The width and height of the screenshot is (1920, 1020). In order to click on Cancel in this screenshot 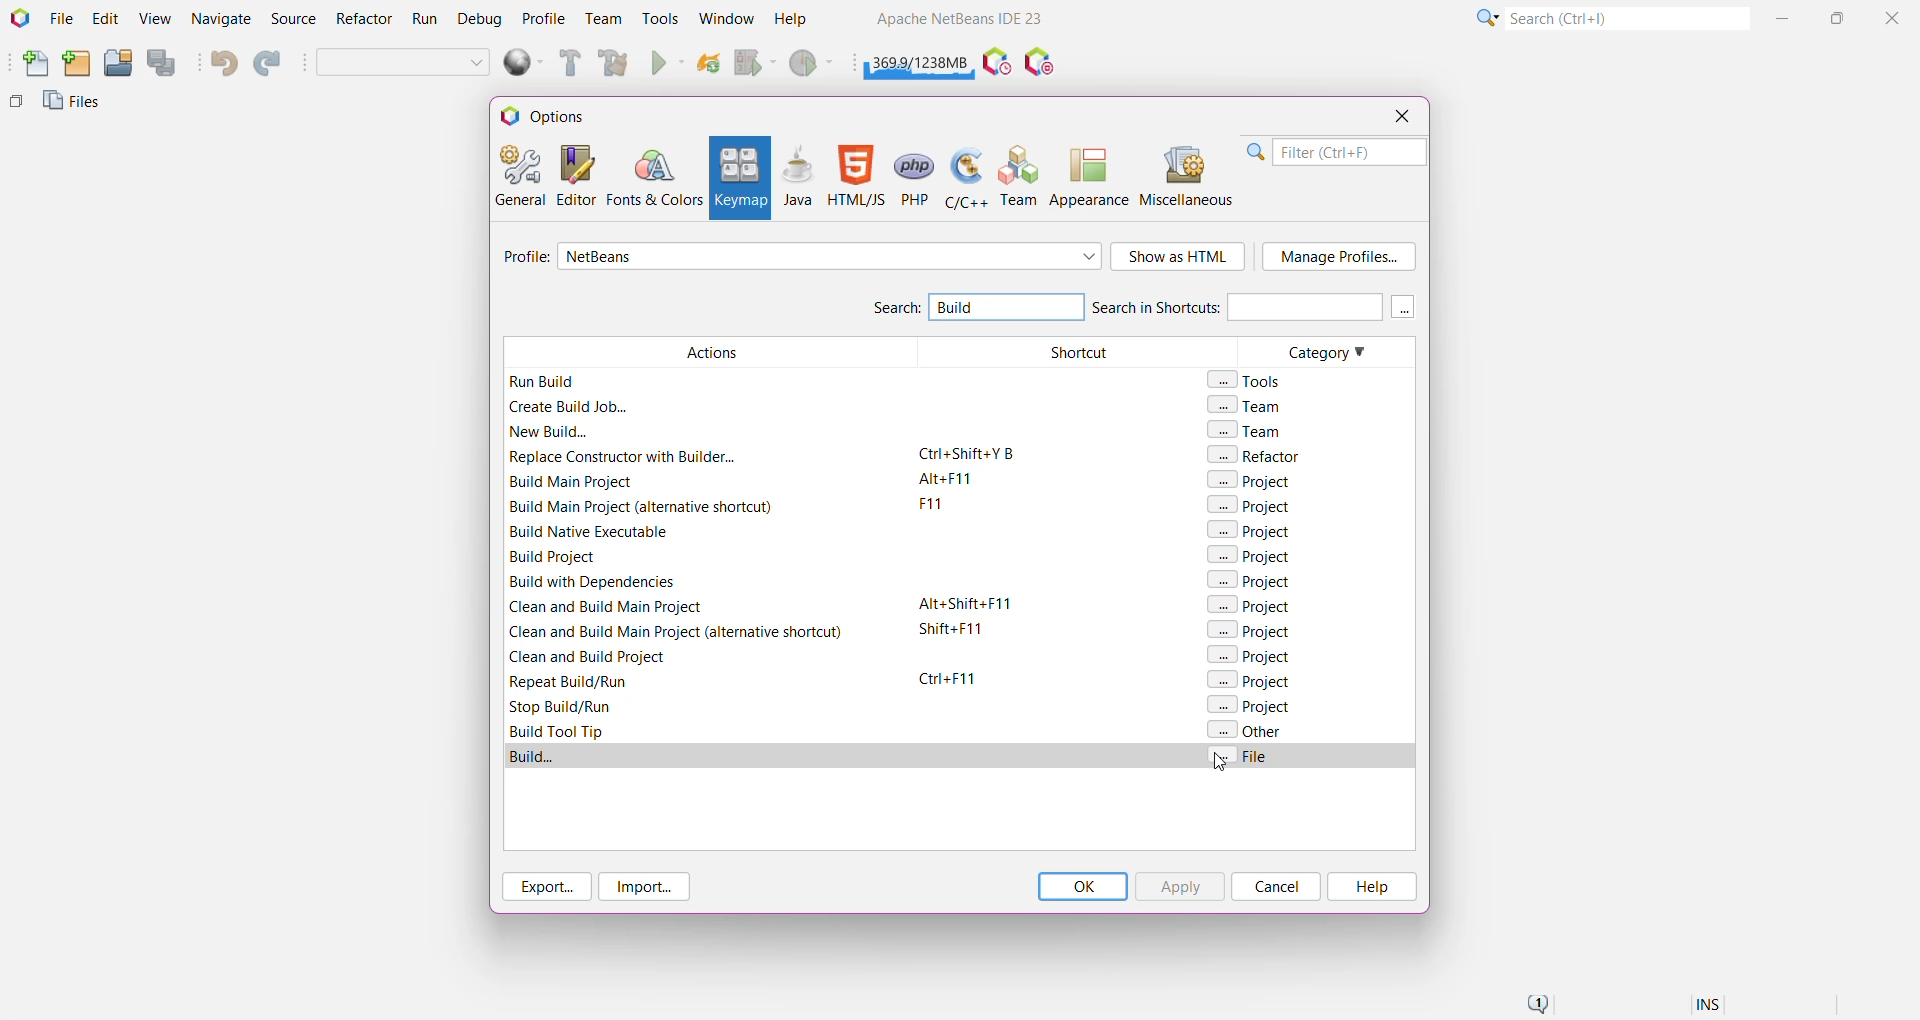, I will do `click(1276, 886)`.